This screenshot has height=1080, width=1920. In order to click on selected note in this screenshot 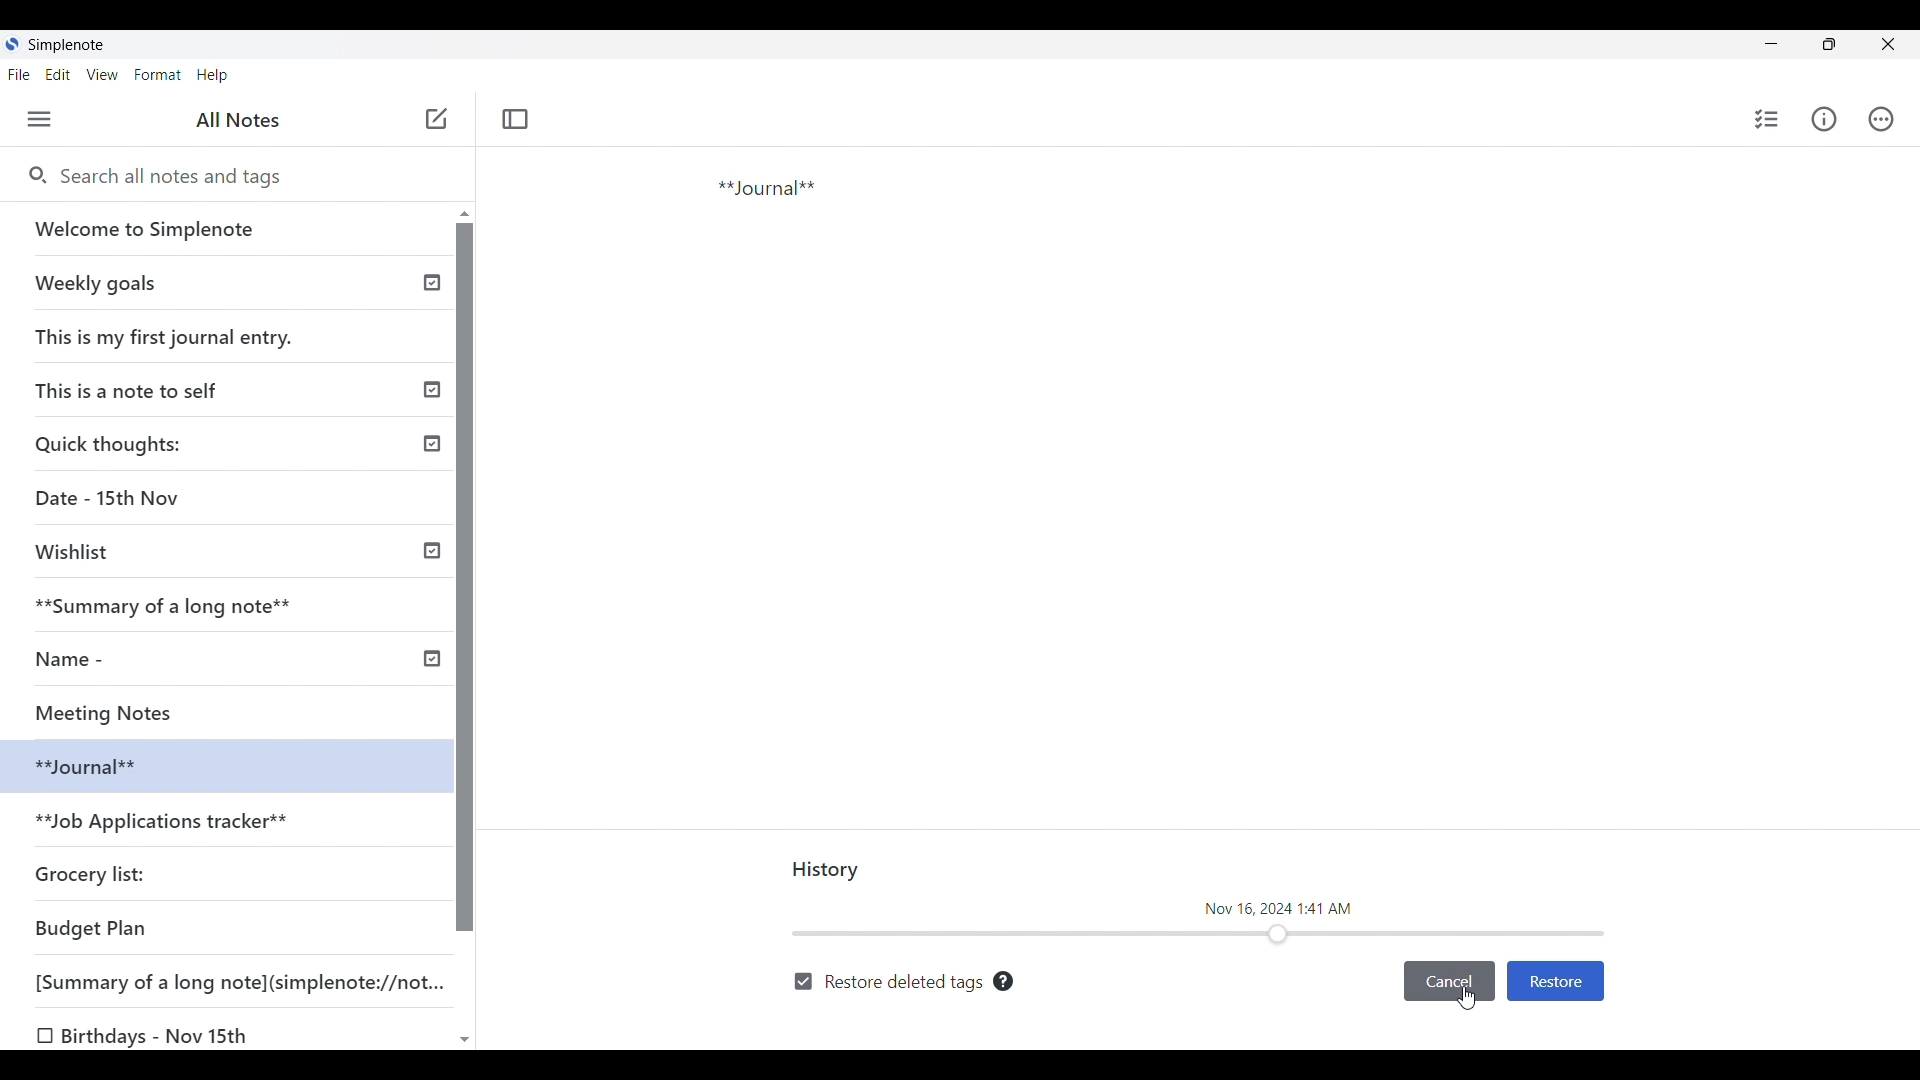, I will do `click(220, 764)`.